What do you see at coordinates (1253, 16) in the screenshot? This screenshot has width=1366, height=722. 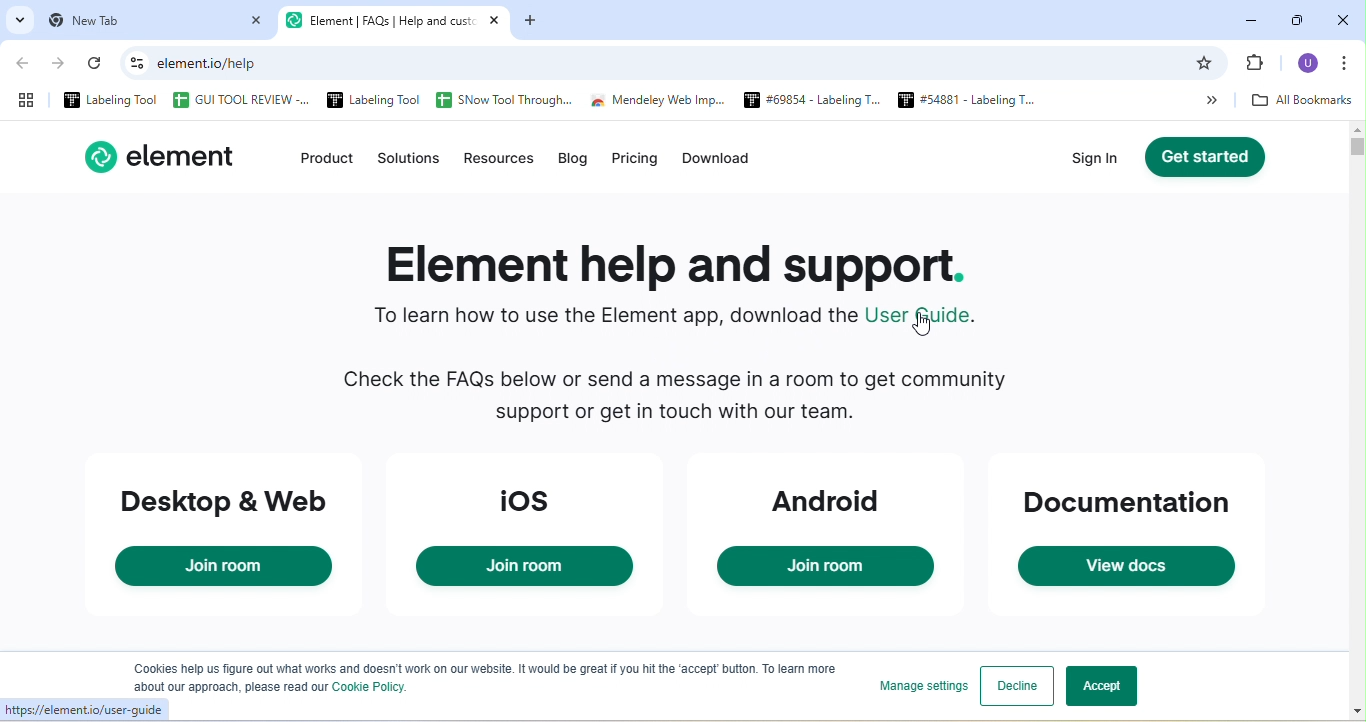 I see `minimize` at bounding box center [1253, 16].